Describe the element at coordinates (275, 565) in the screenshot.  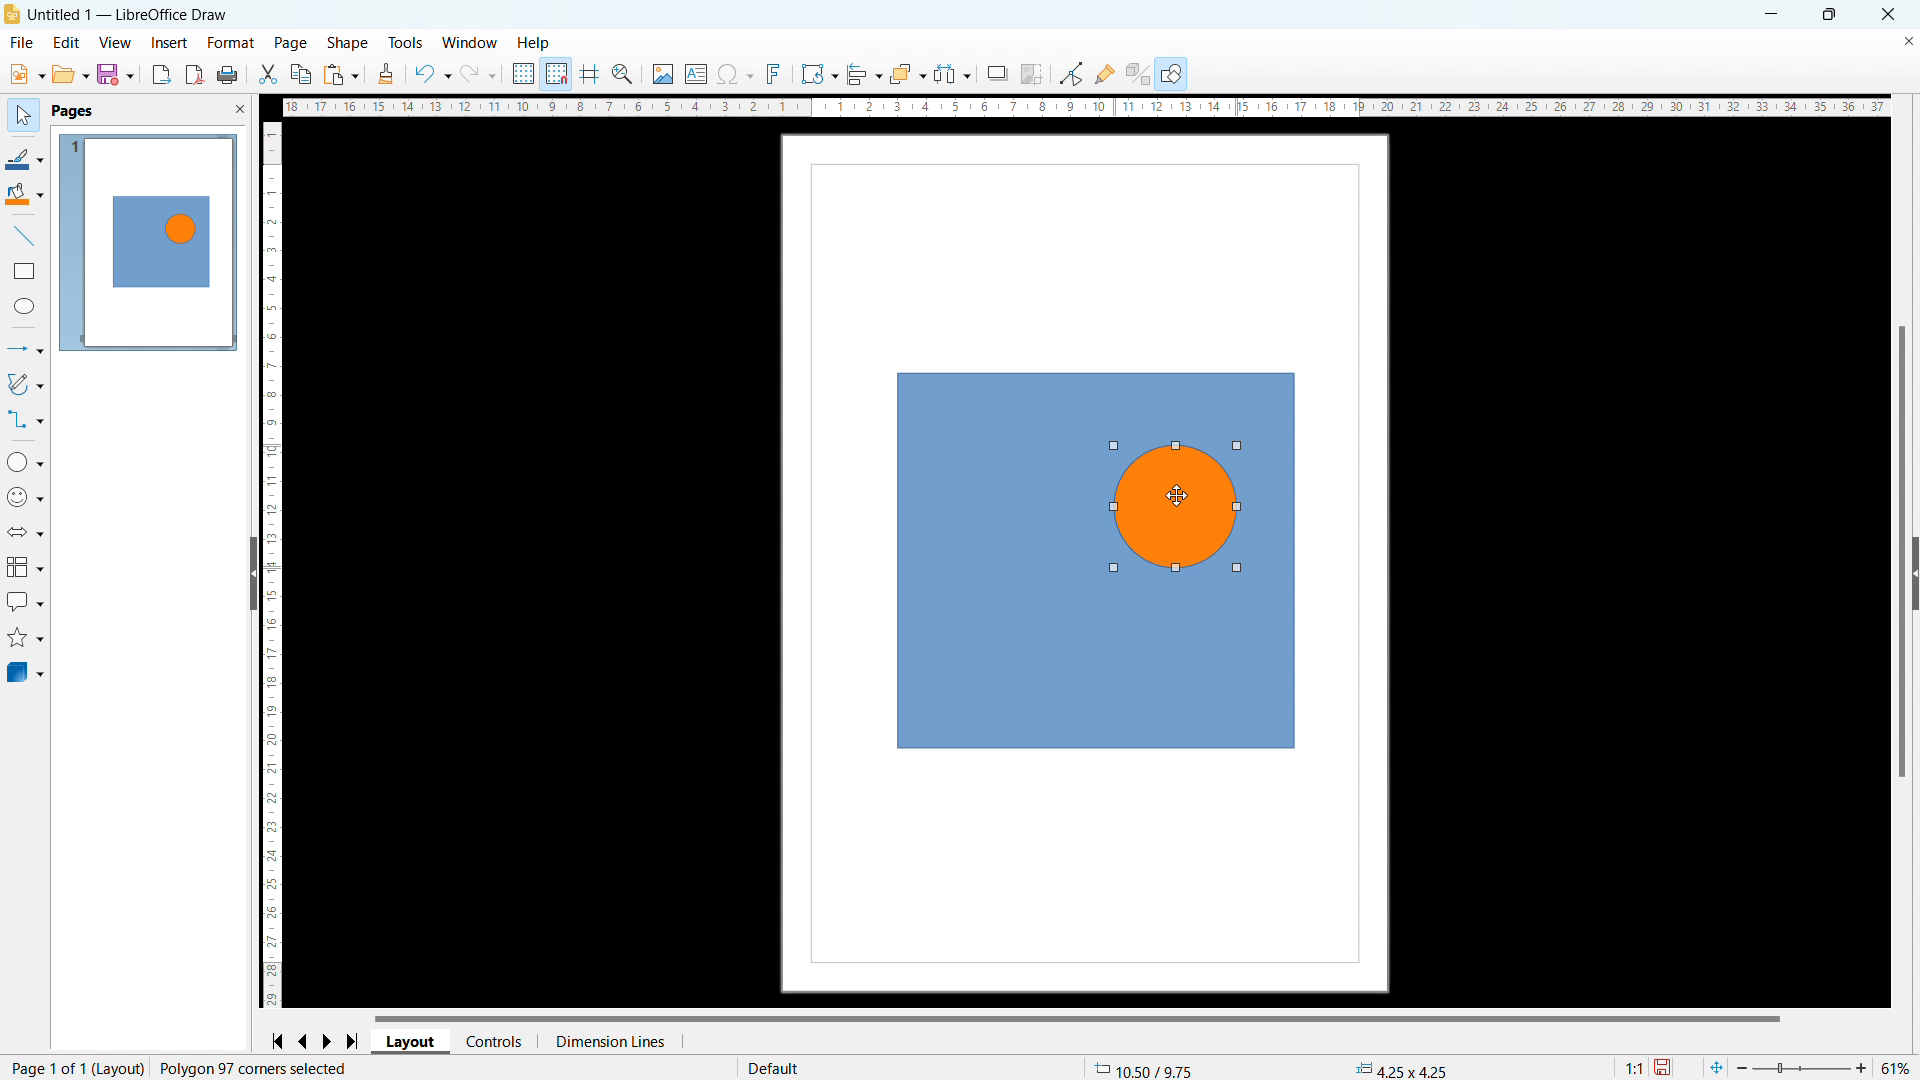
I see `vertical ruler` at that location.